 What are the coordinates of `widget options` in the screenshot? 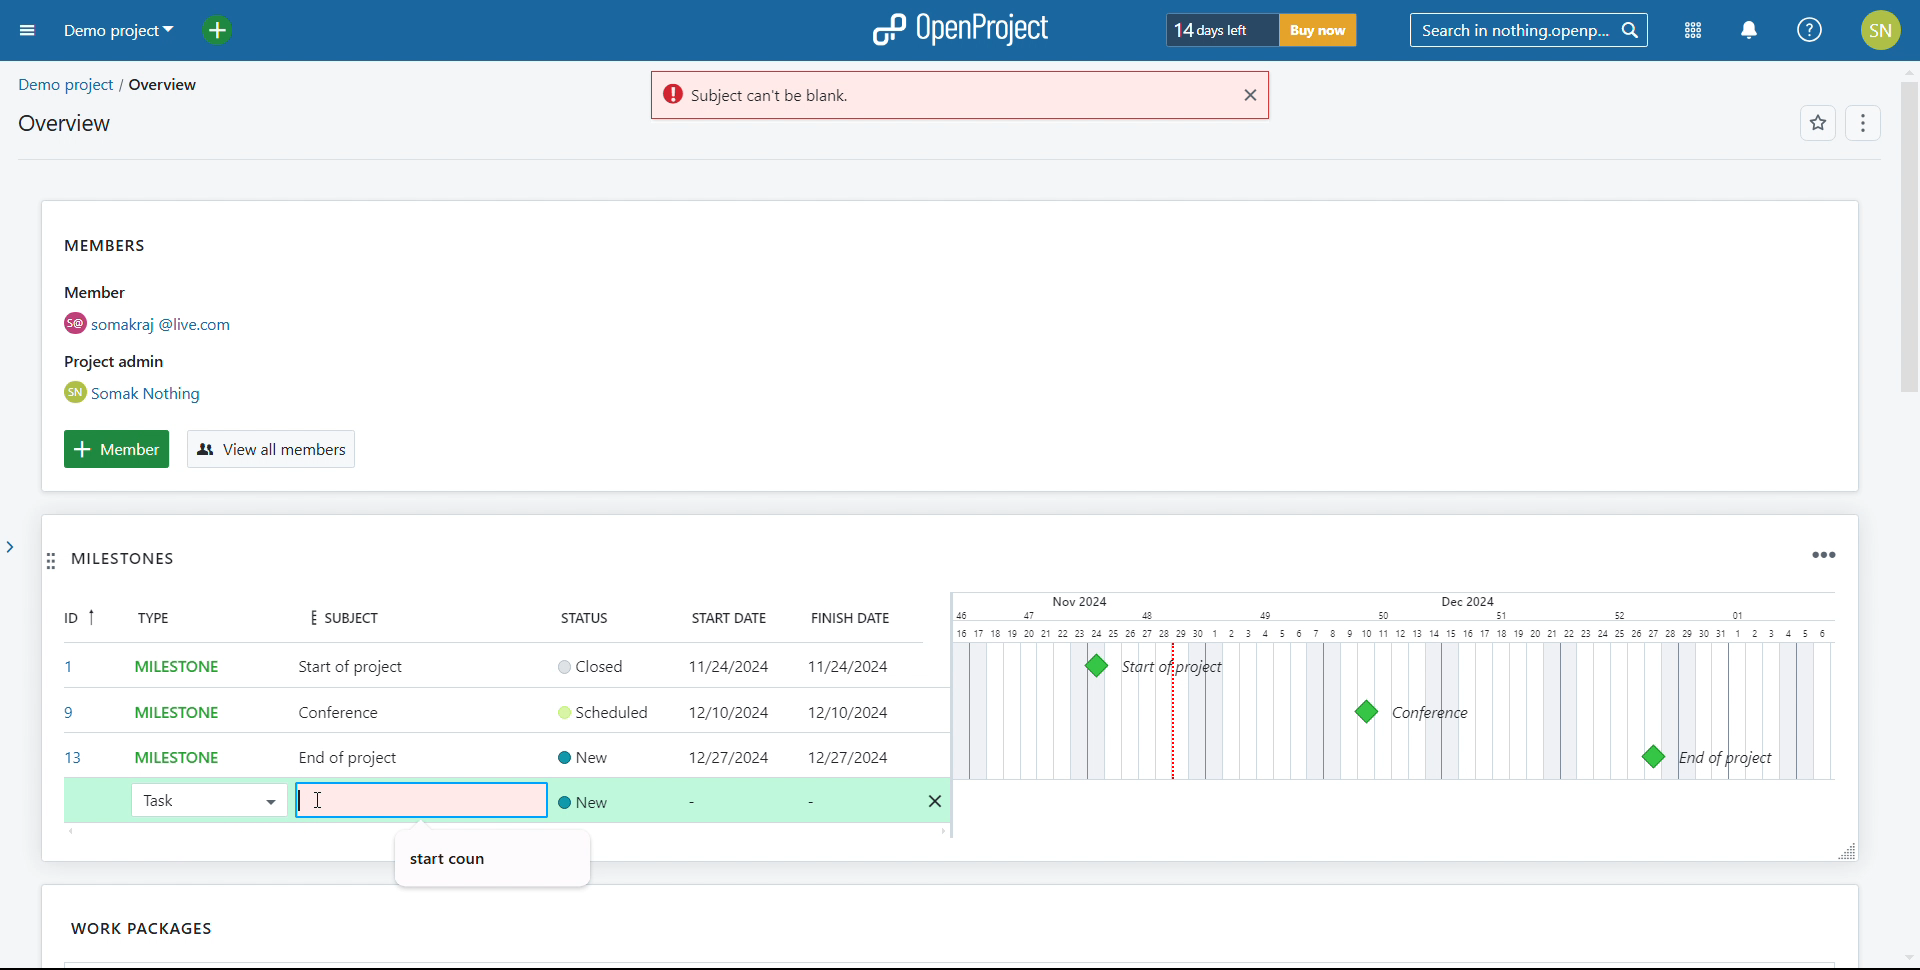 It's located at (1821, 555).